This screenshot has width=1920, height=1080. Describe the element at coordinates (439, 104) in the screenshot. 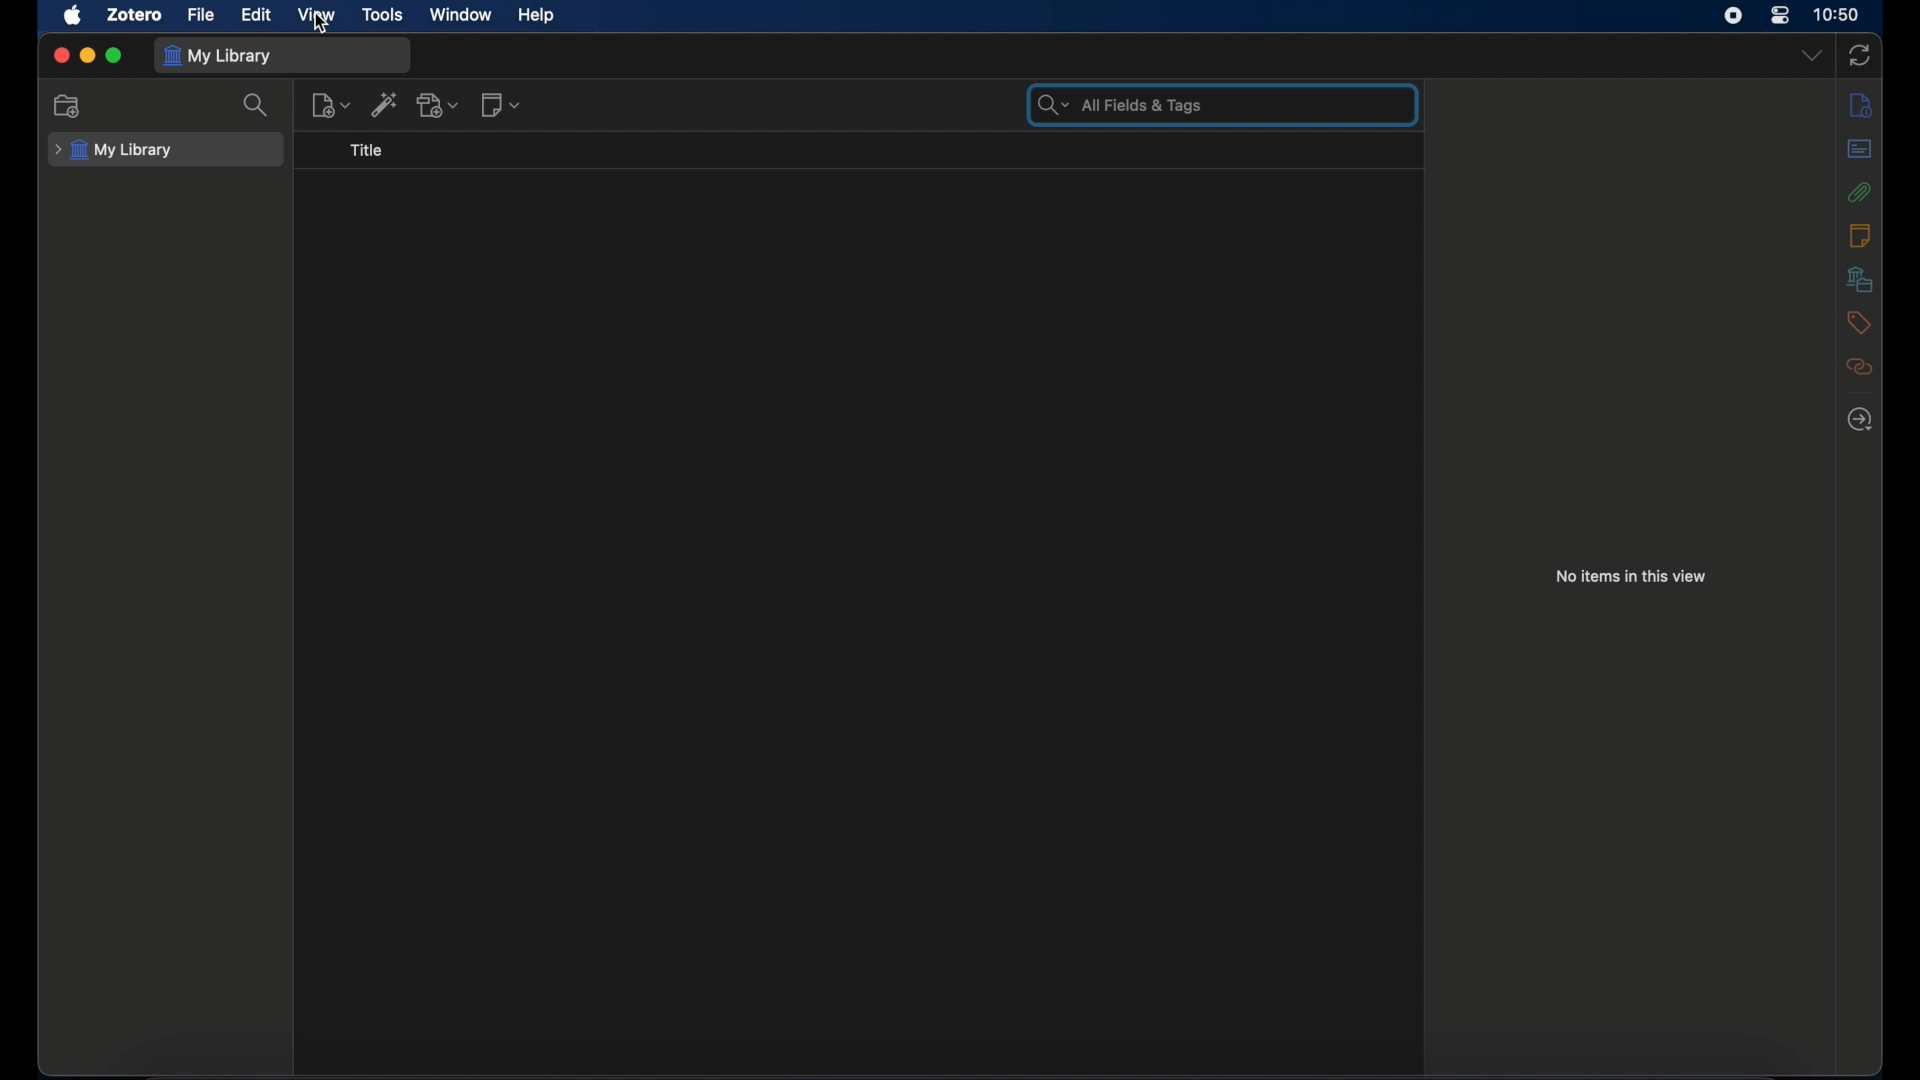

I see `add attachments` at that location.